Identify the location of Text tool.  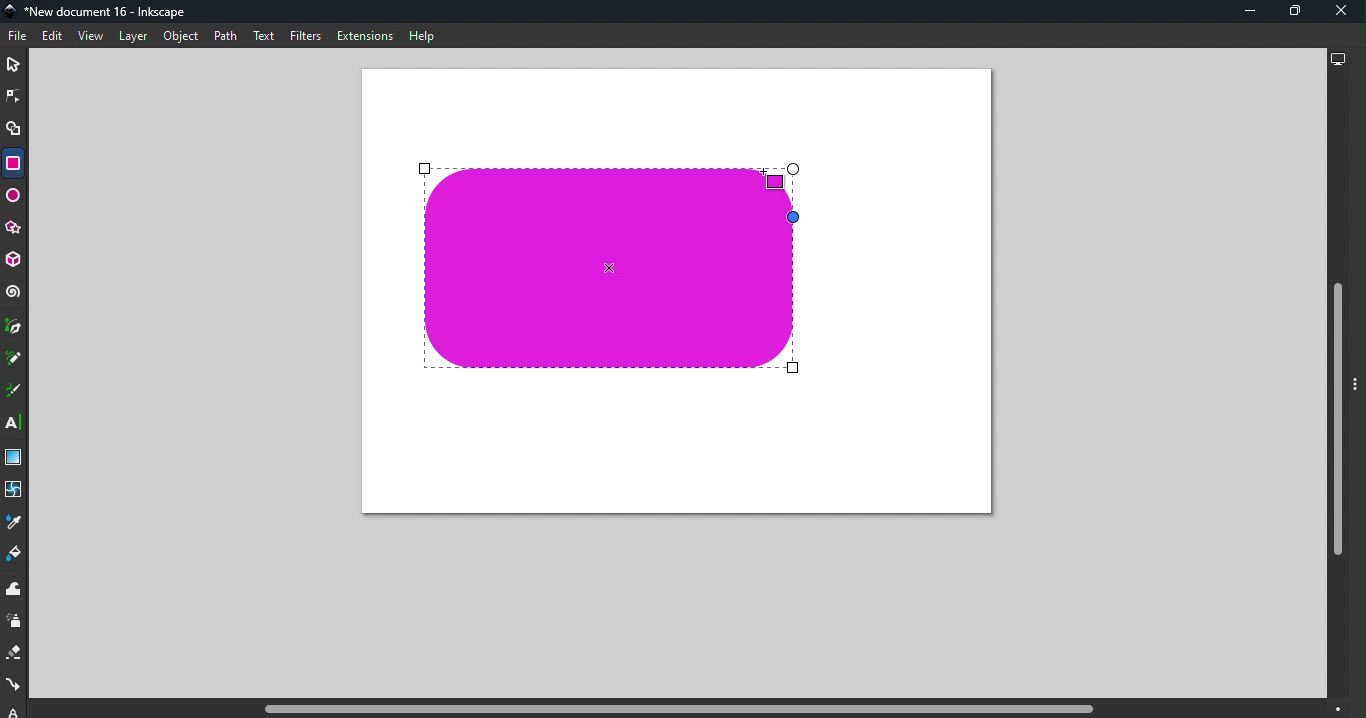
(16, 423).